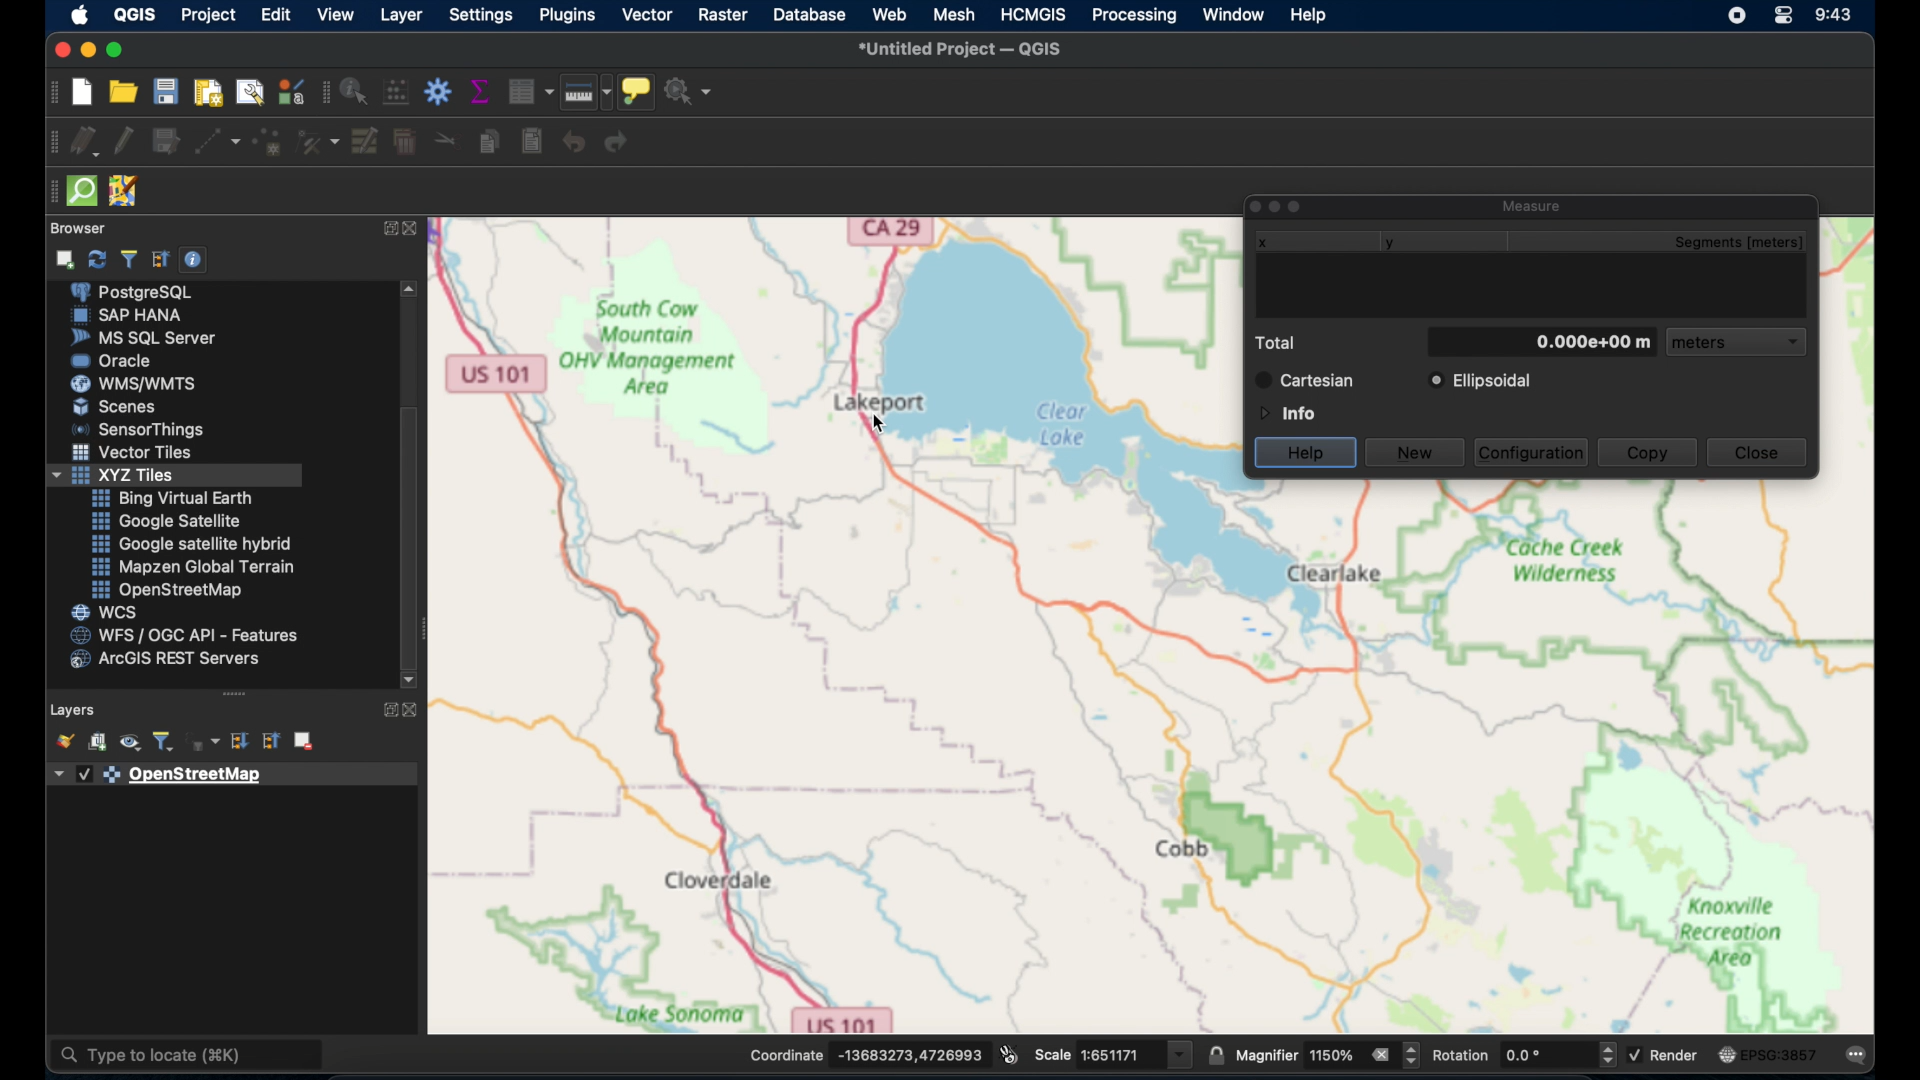 This screenshot has width=1920, height=1080. I want to click on minimize , so click(86, 50).